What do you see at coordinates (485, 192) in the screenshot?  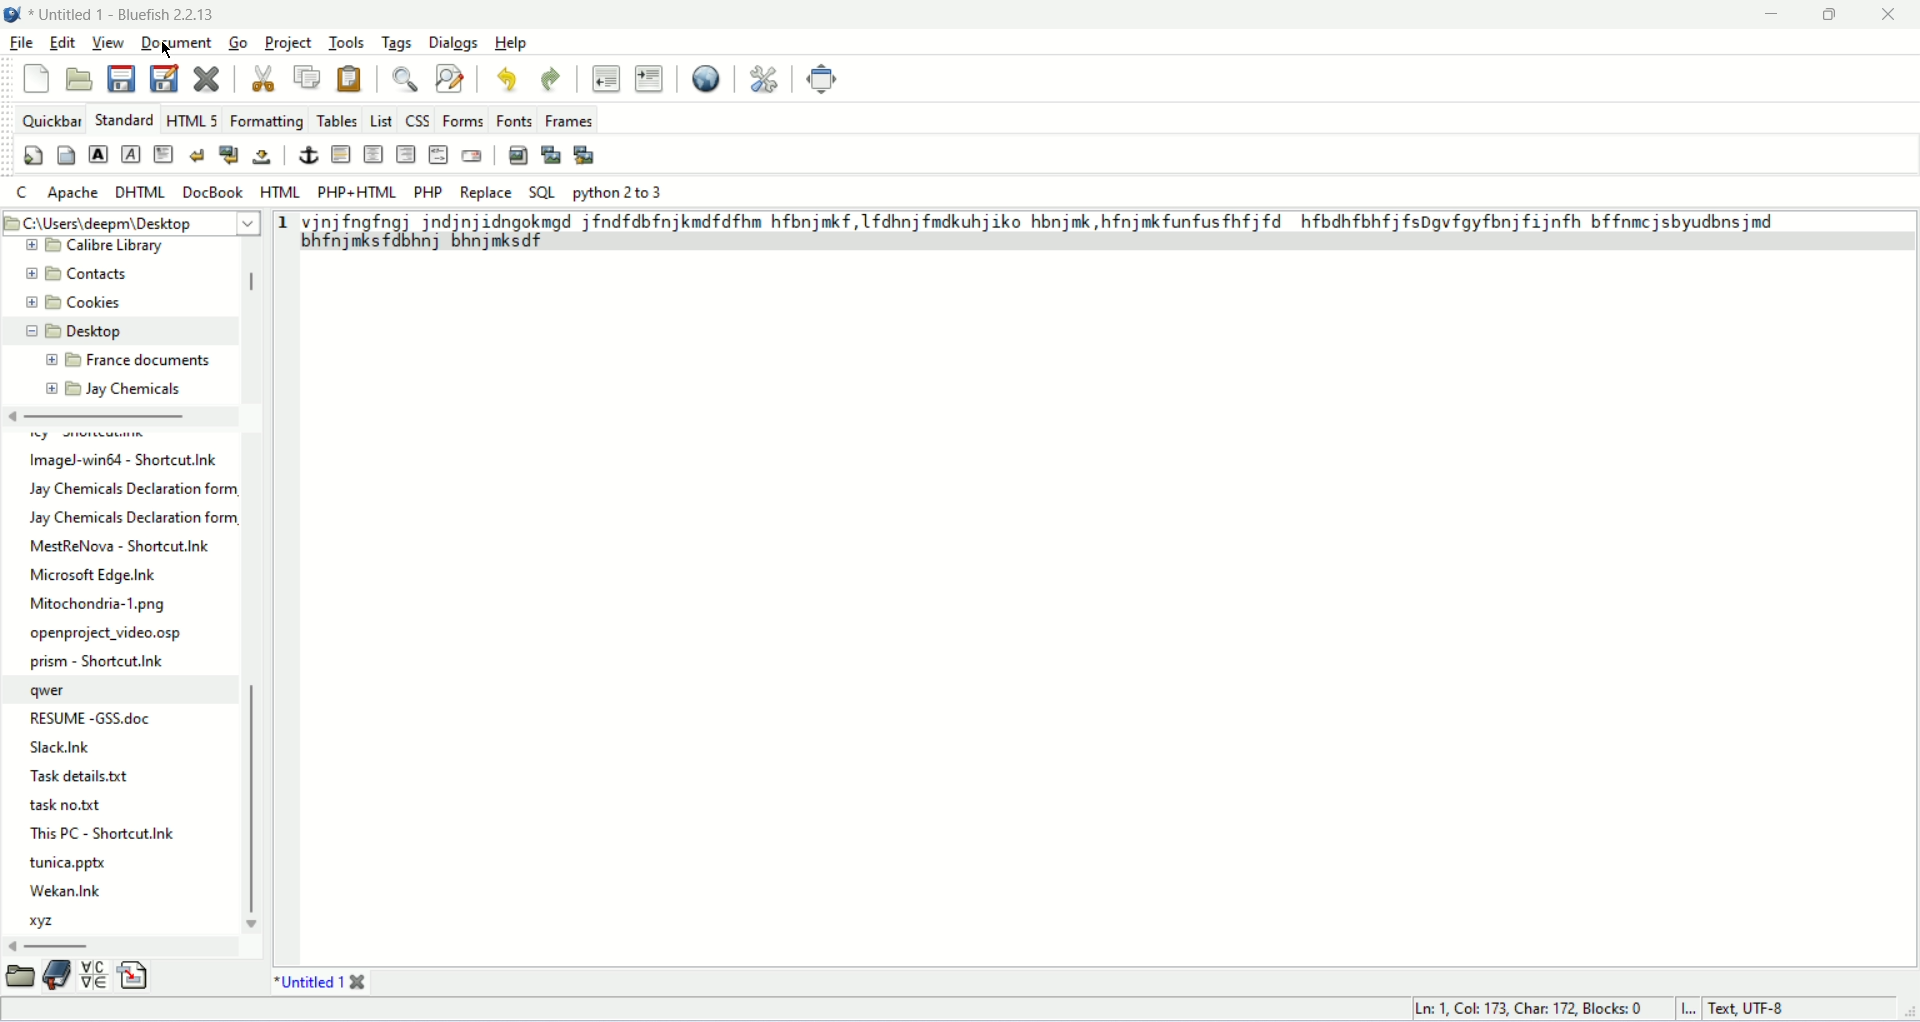 I see `Replace` at bounding box center [485, 192].